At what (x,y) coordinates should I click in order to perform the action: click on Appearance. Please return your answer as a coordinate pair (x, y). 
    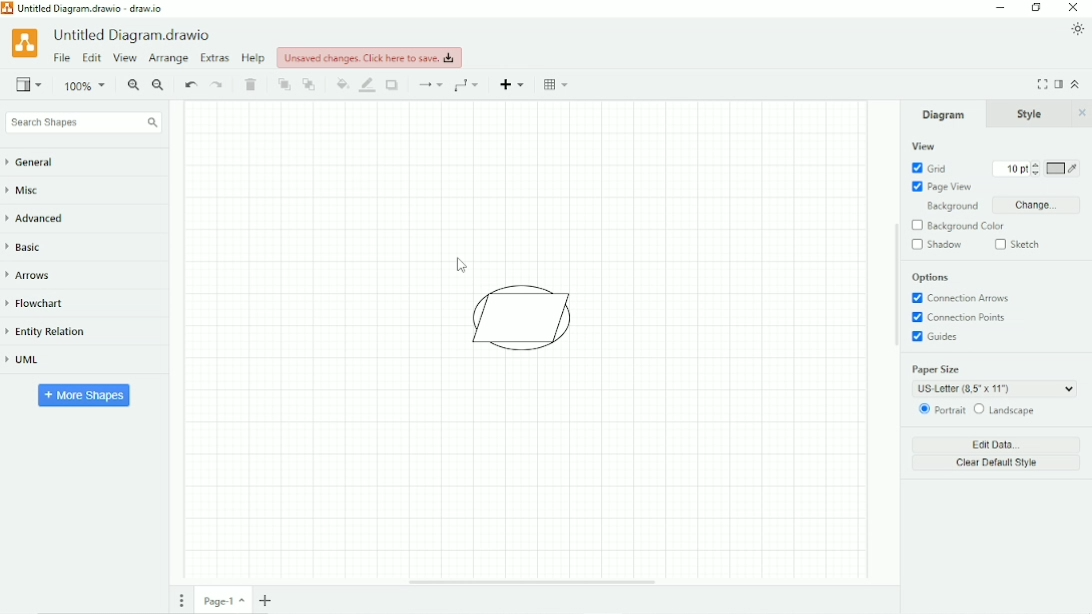
    Looking at the image, I should click on (1078, 29).